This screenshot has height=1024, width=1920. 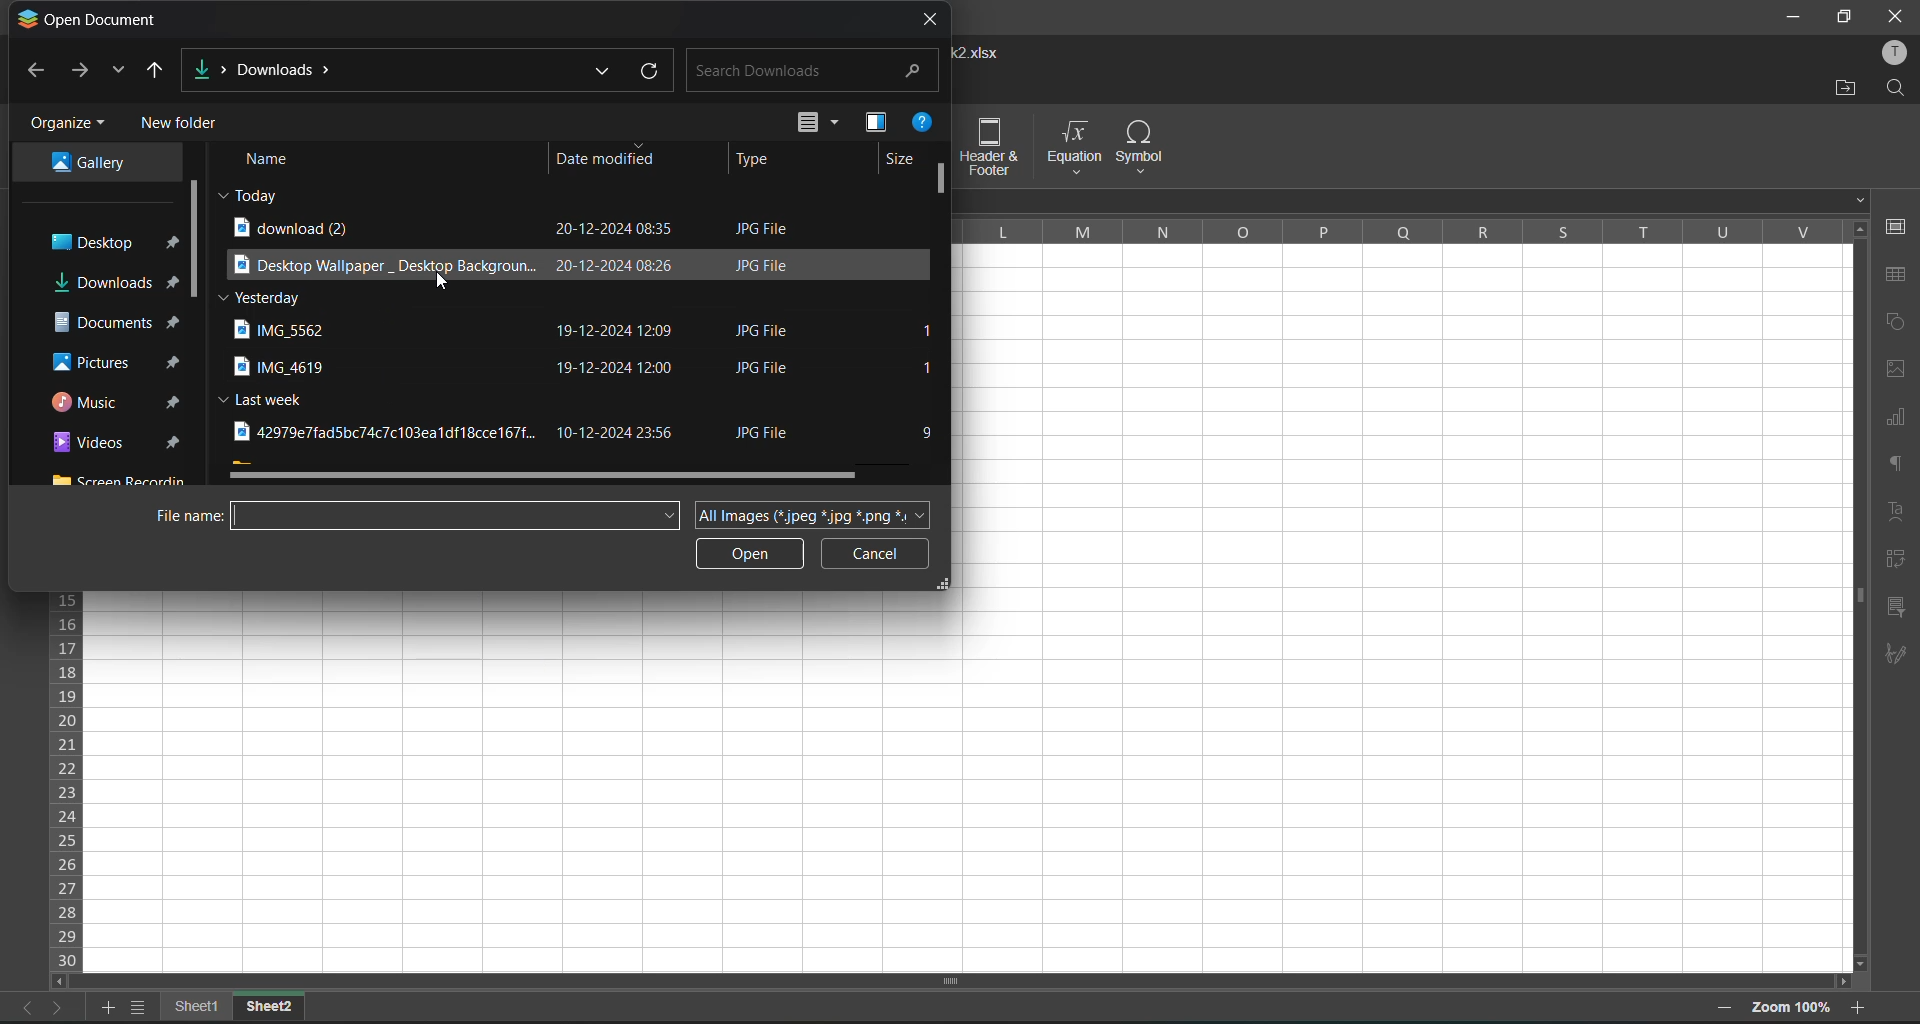 I want to click on name, so click(x=272, y=159).